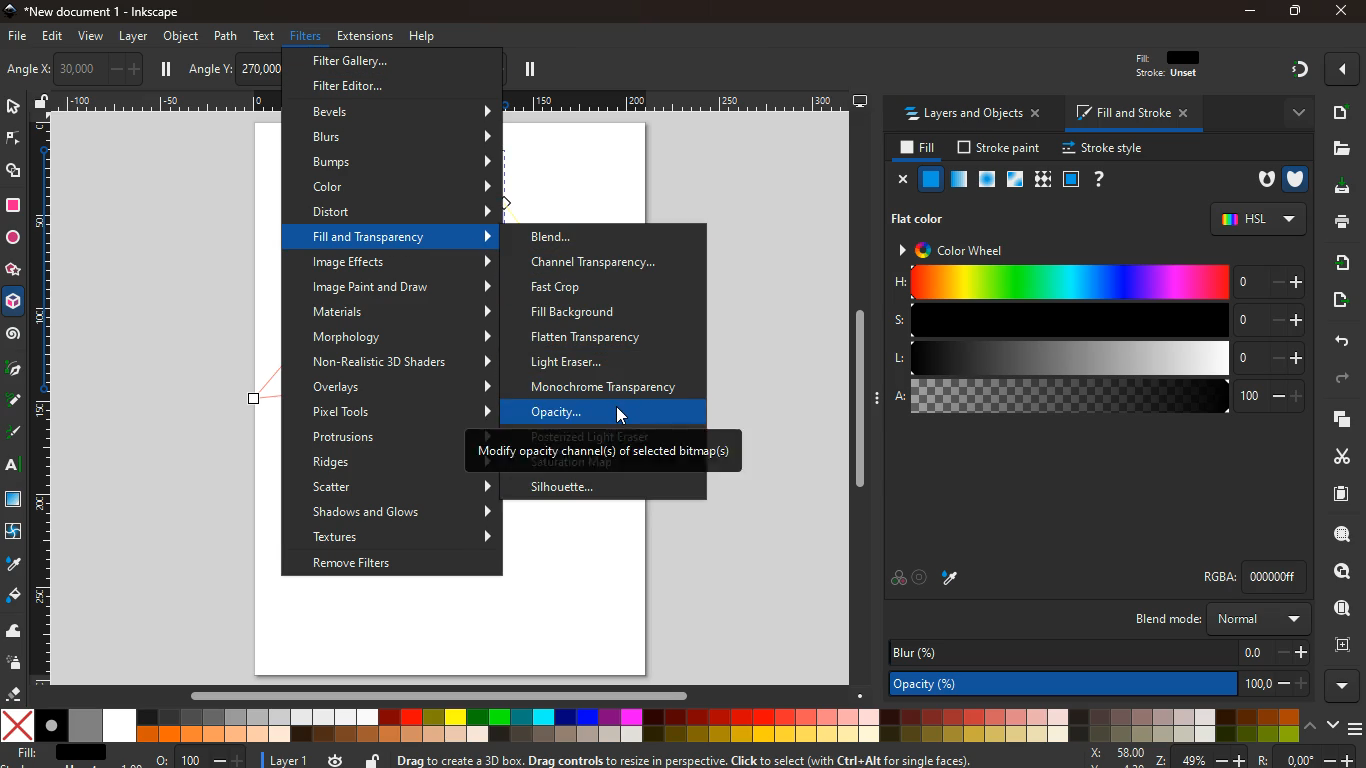 Image resolution: width=1366 pixels, height=768 pixels. Describe the element at coordinates (1335, 300) in the screenshot. I see `send` at that location.